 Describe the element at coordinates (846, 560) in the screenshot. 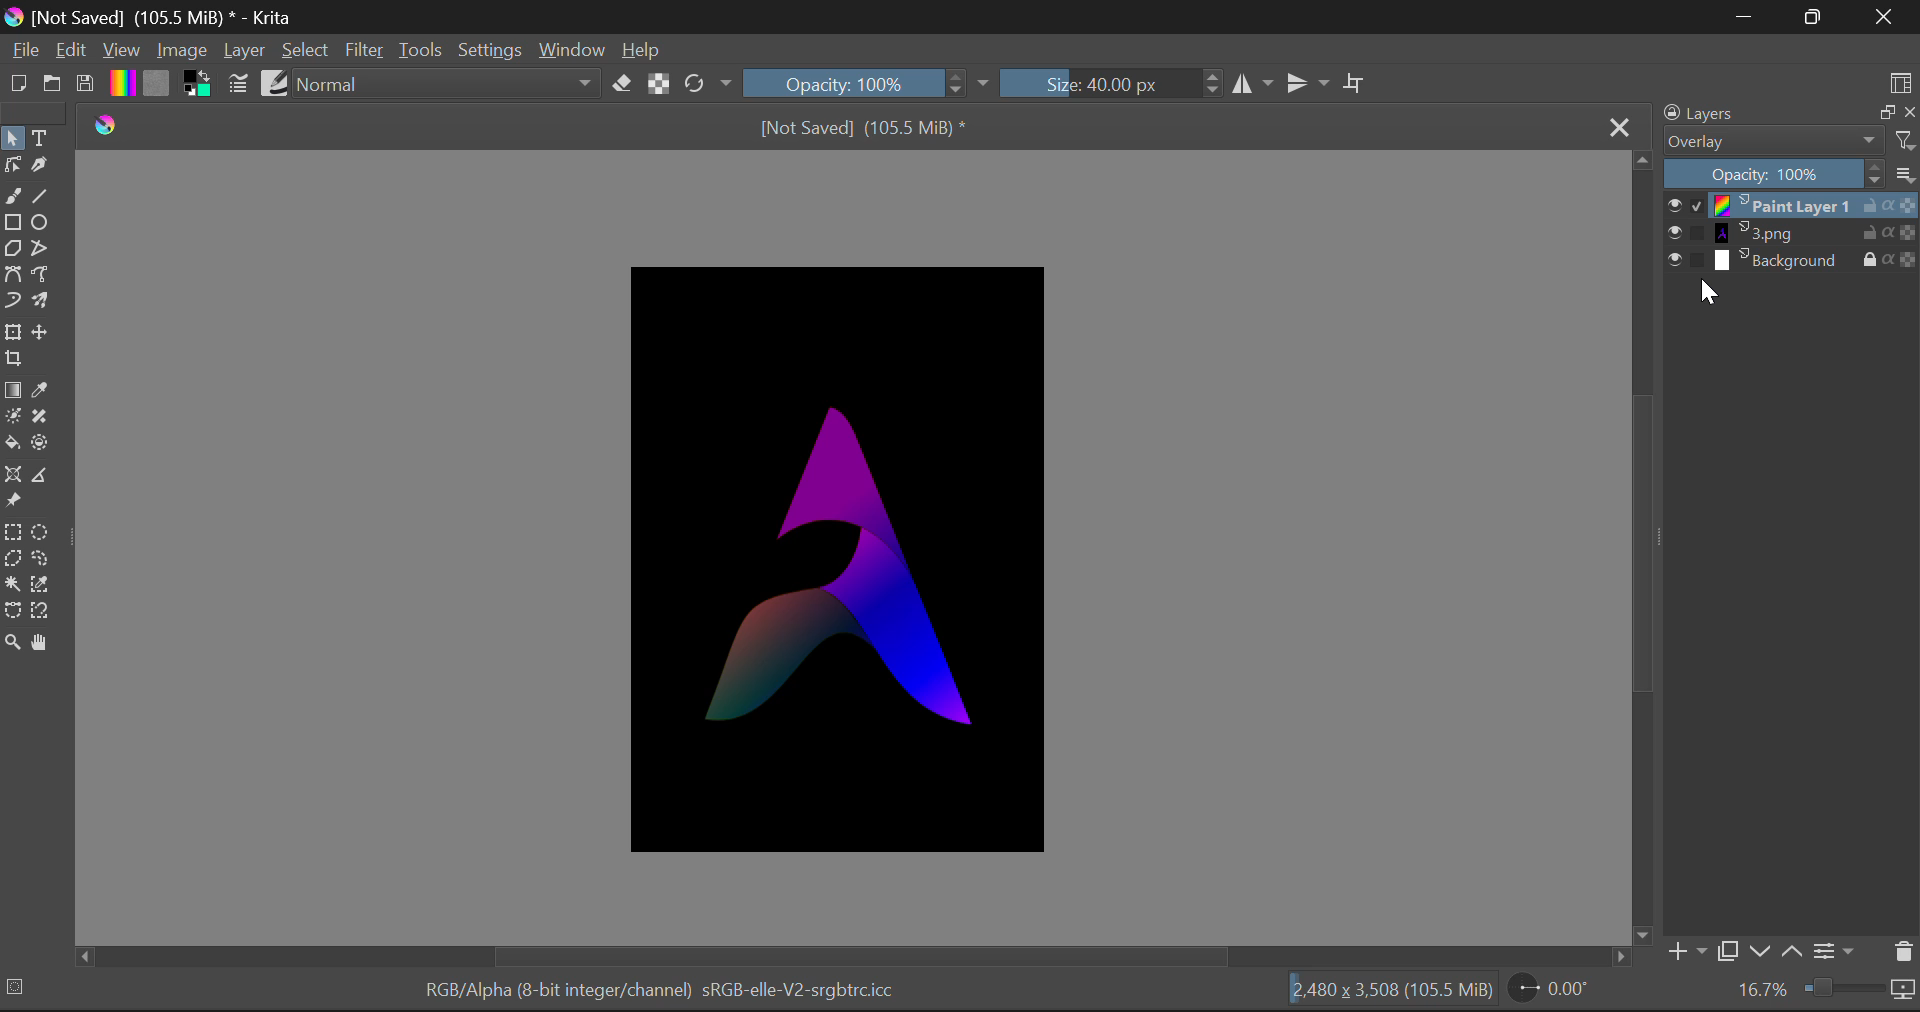

I see `Image Altered` at that location.